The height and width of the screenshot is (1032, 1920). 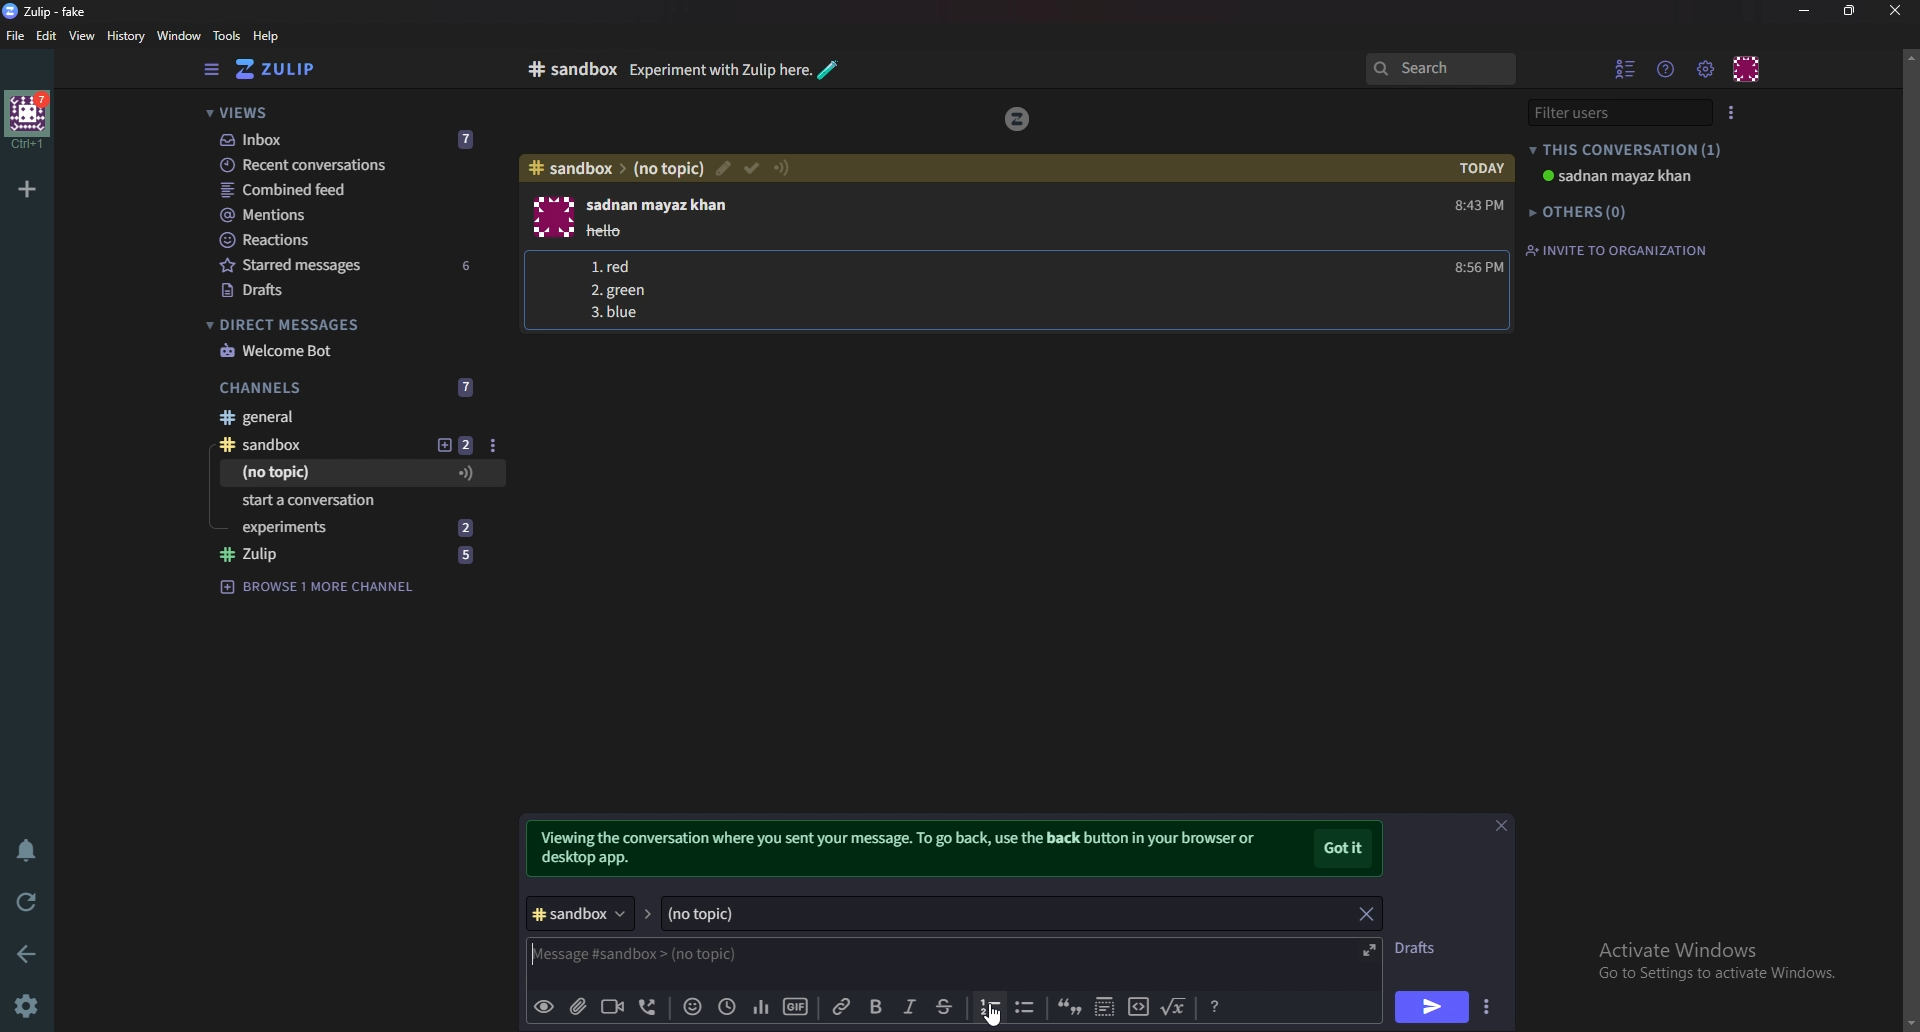 What do you see at coordinates (1620, 111) in the screenshot?
I see `filter users` at bounding box center [1620, 111].